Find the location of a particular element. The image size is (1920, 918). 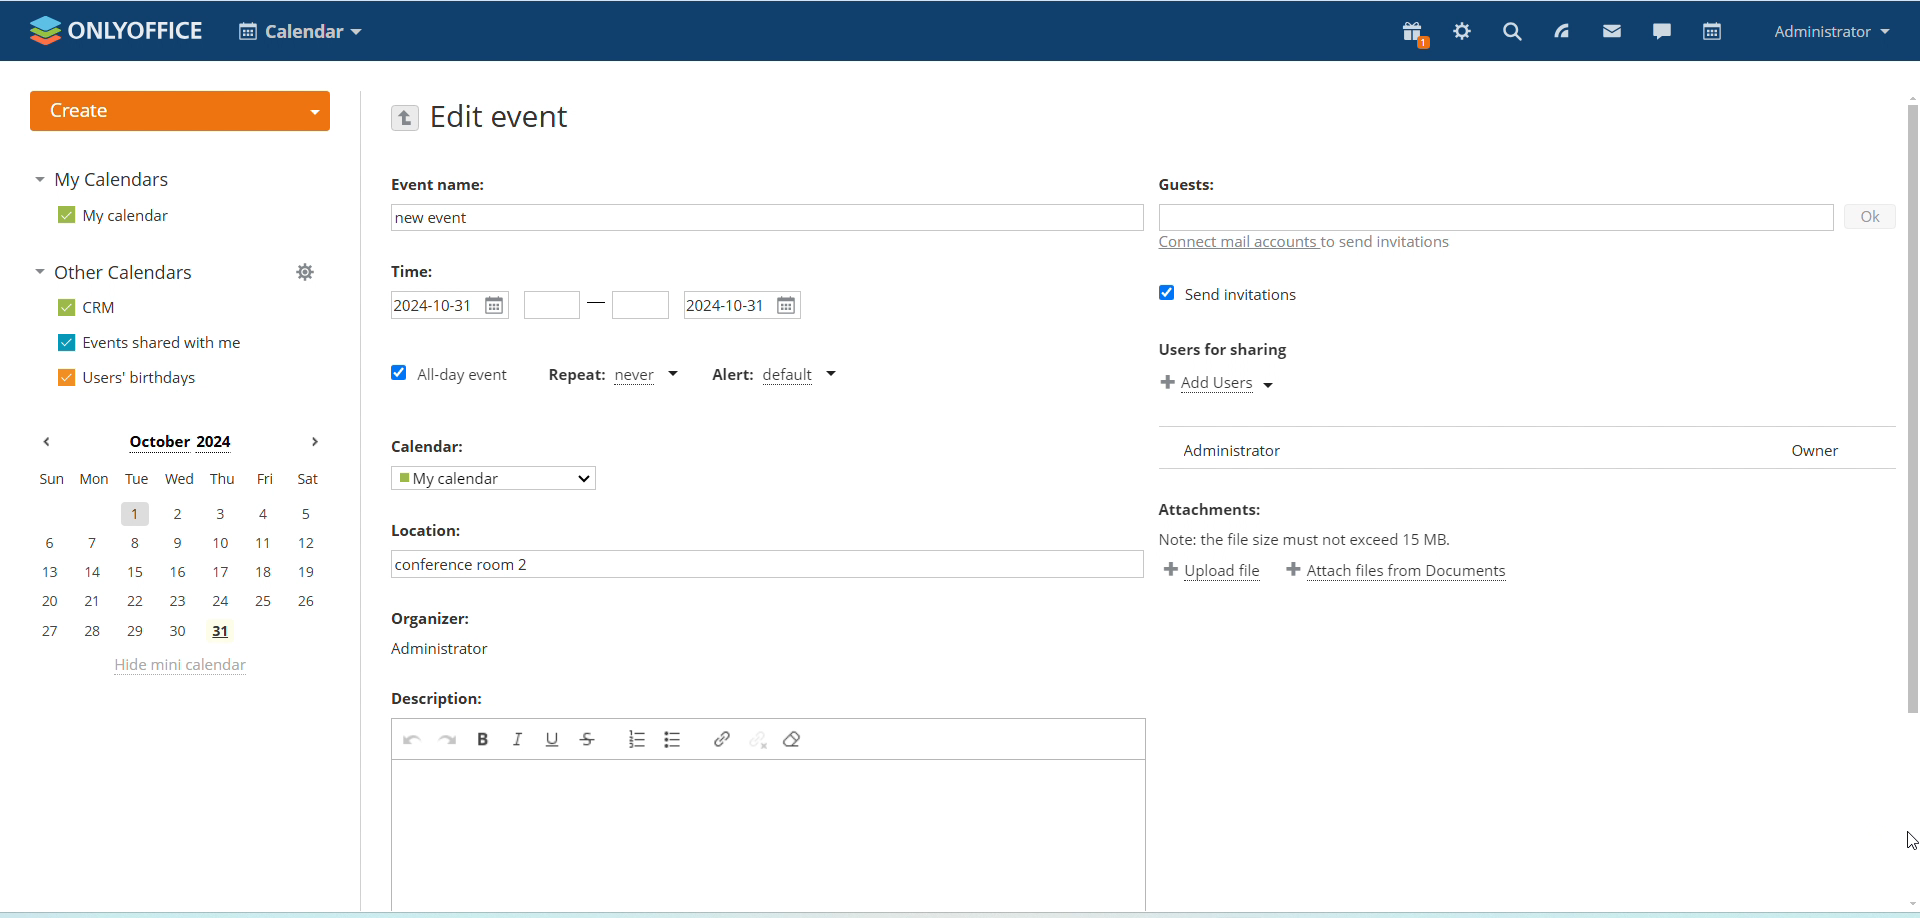

connect mail accounts is located at coordinates (1239, 244).